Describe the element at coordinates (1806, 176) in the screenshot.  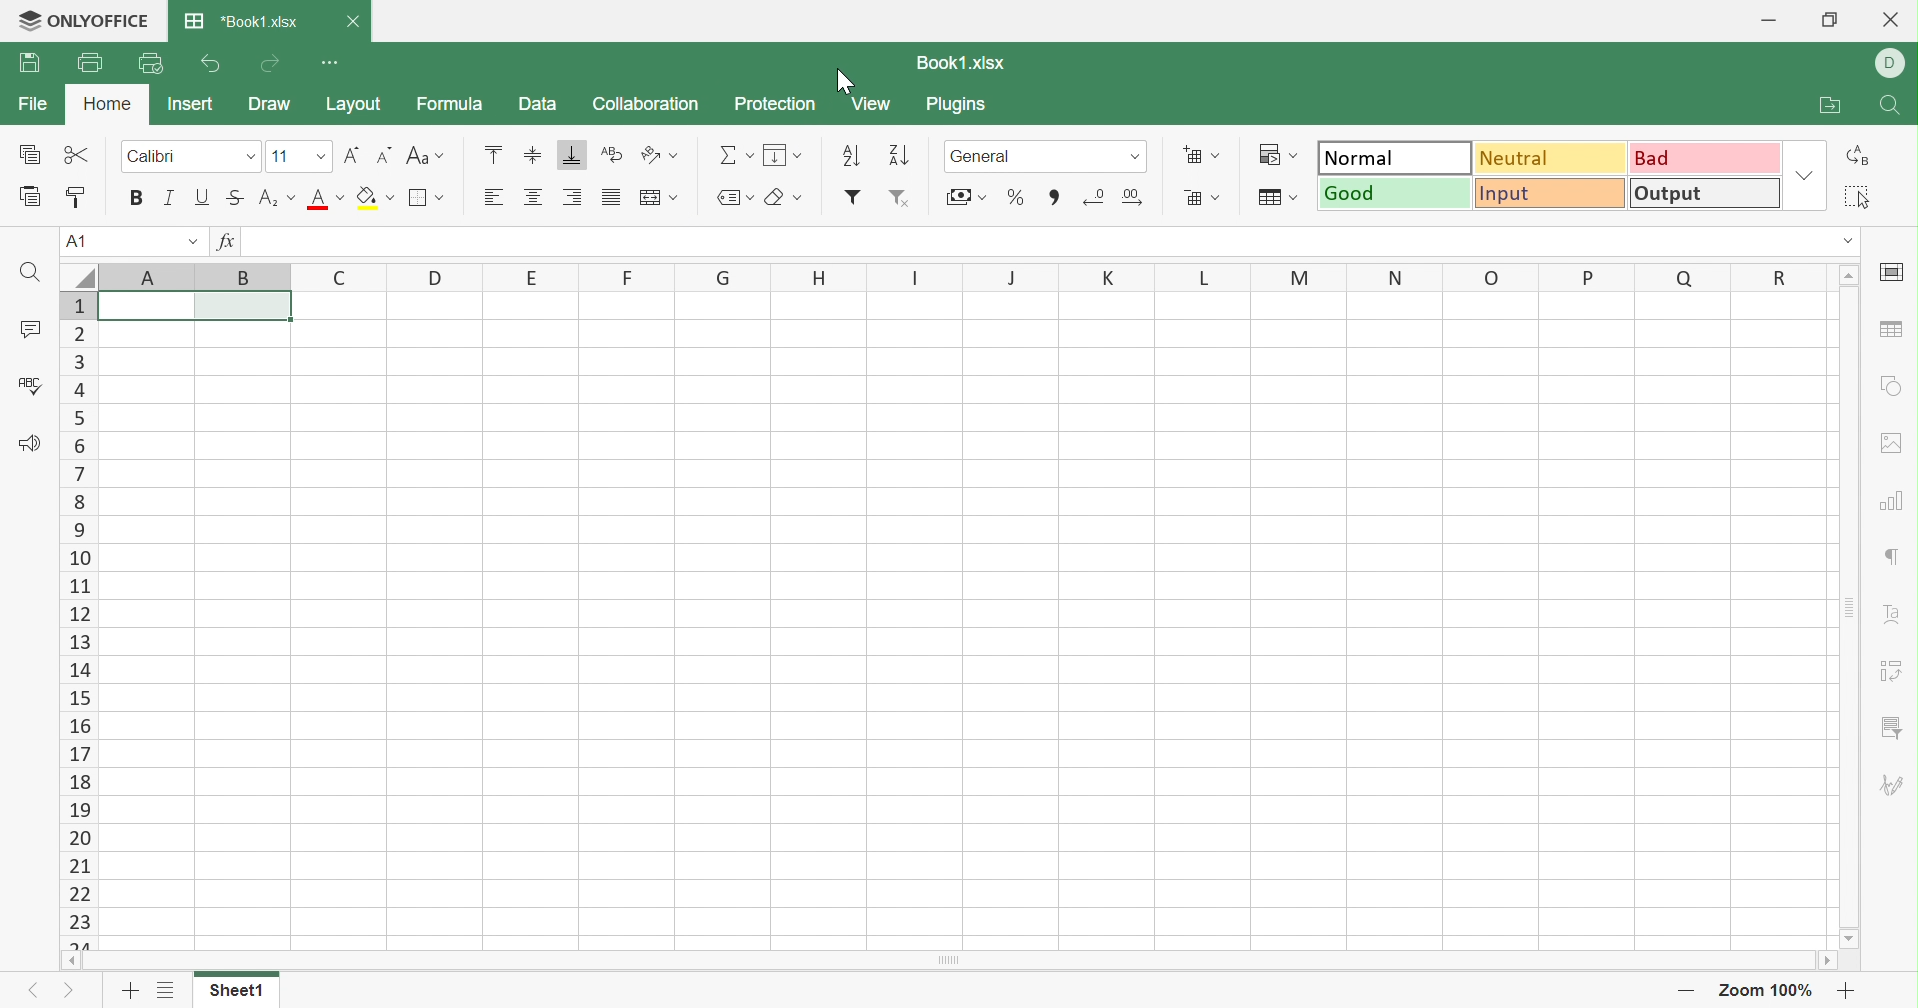
I see `Drop Down` at that location.